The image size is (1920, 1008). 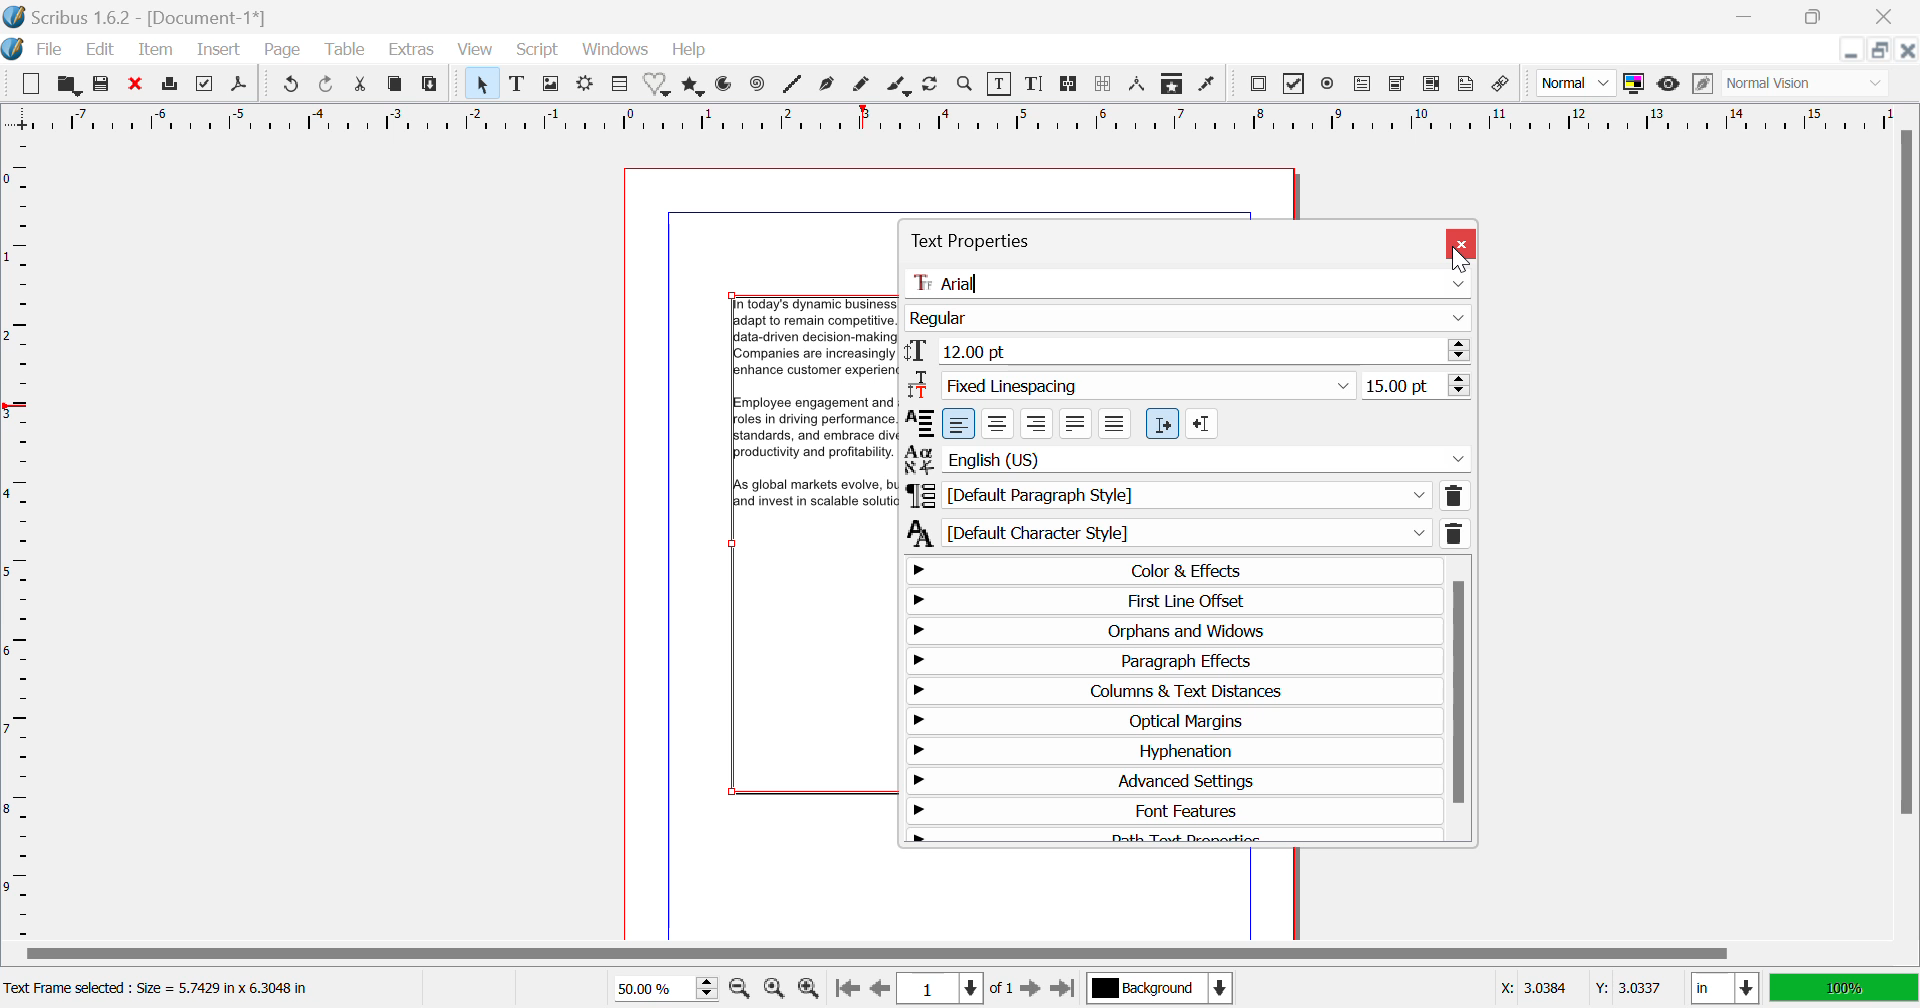 What do you see at coordinates (1169, 809) in the screenshot?
I see `Font Features` at bounding box center [1169, 809].